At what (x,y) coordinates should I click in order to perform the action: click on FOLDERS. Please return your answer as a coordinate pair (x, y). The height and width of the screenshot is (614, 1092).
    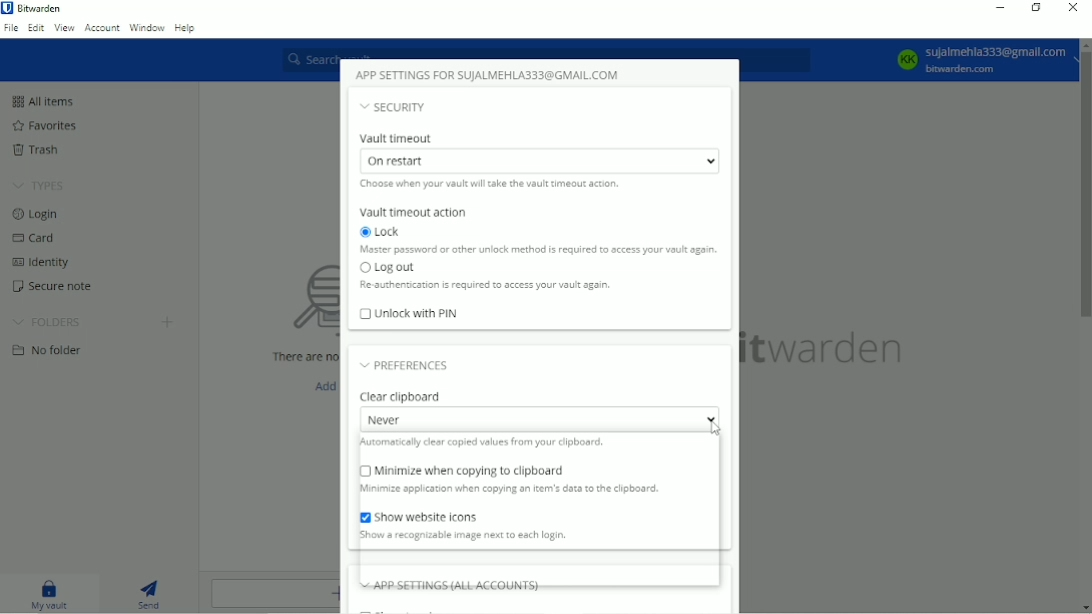
    Looking at the image, I should click on (53, 322).